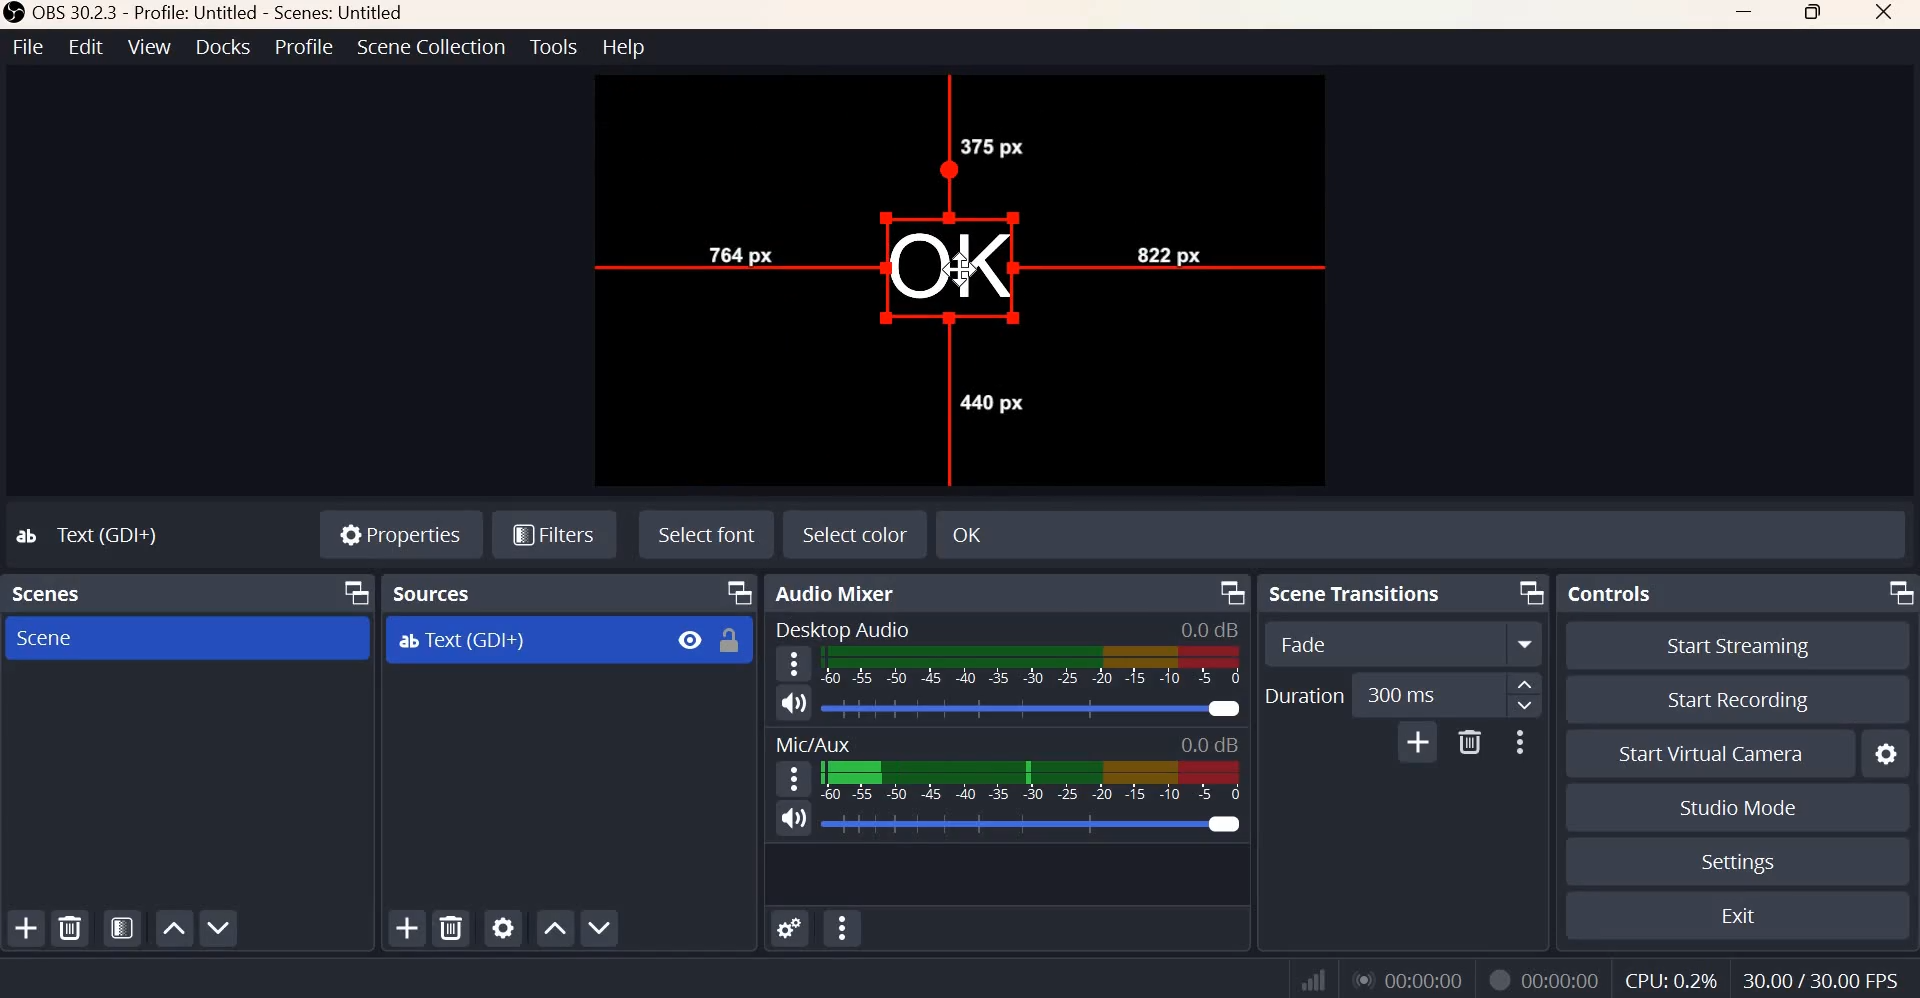 This screenshot has width=1920, height=998. Describe the element at coordinates (223, 47) in the screenshot. I see `Docks` at that location.